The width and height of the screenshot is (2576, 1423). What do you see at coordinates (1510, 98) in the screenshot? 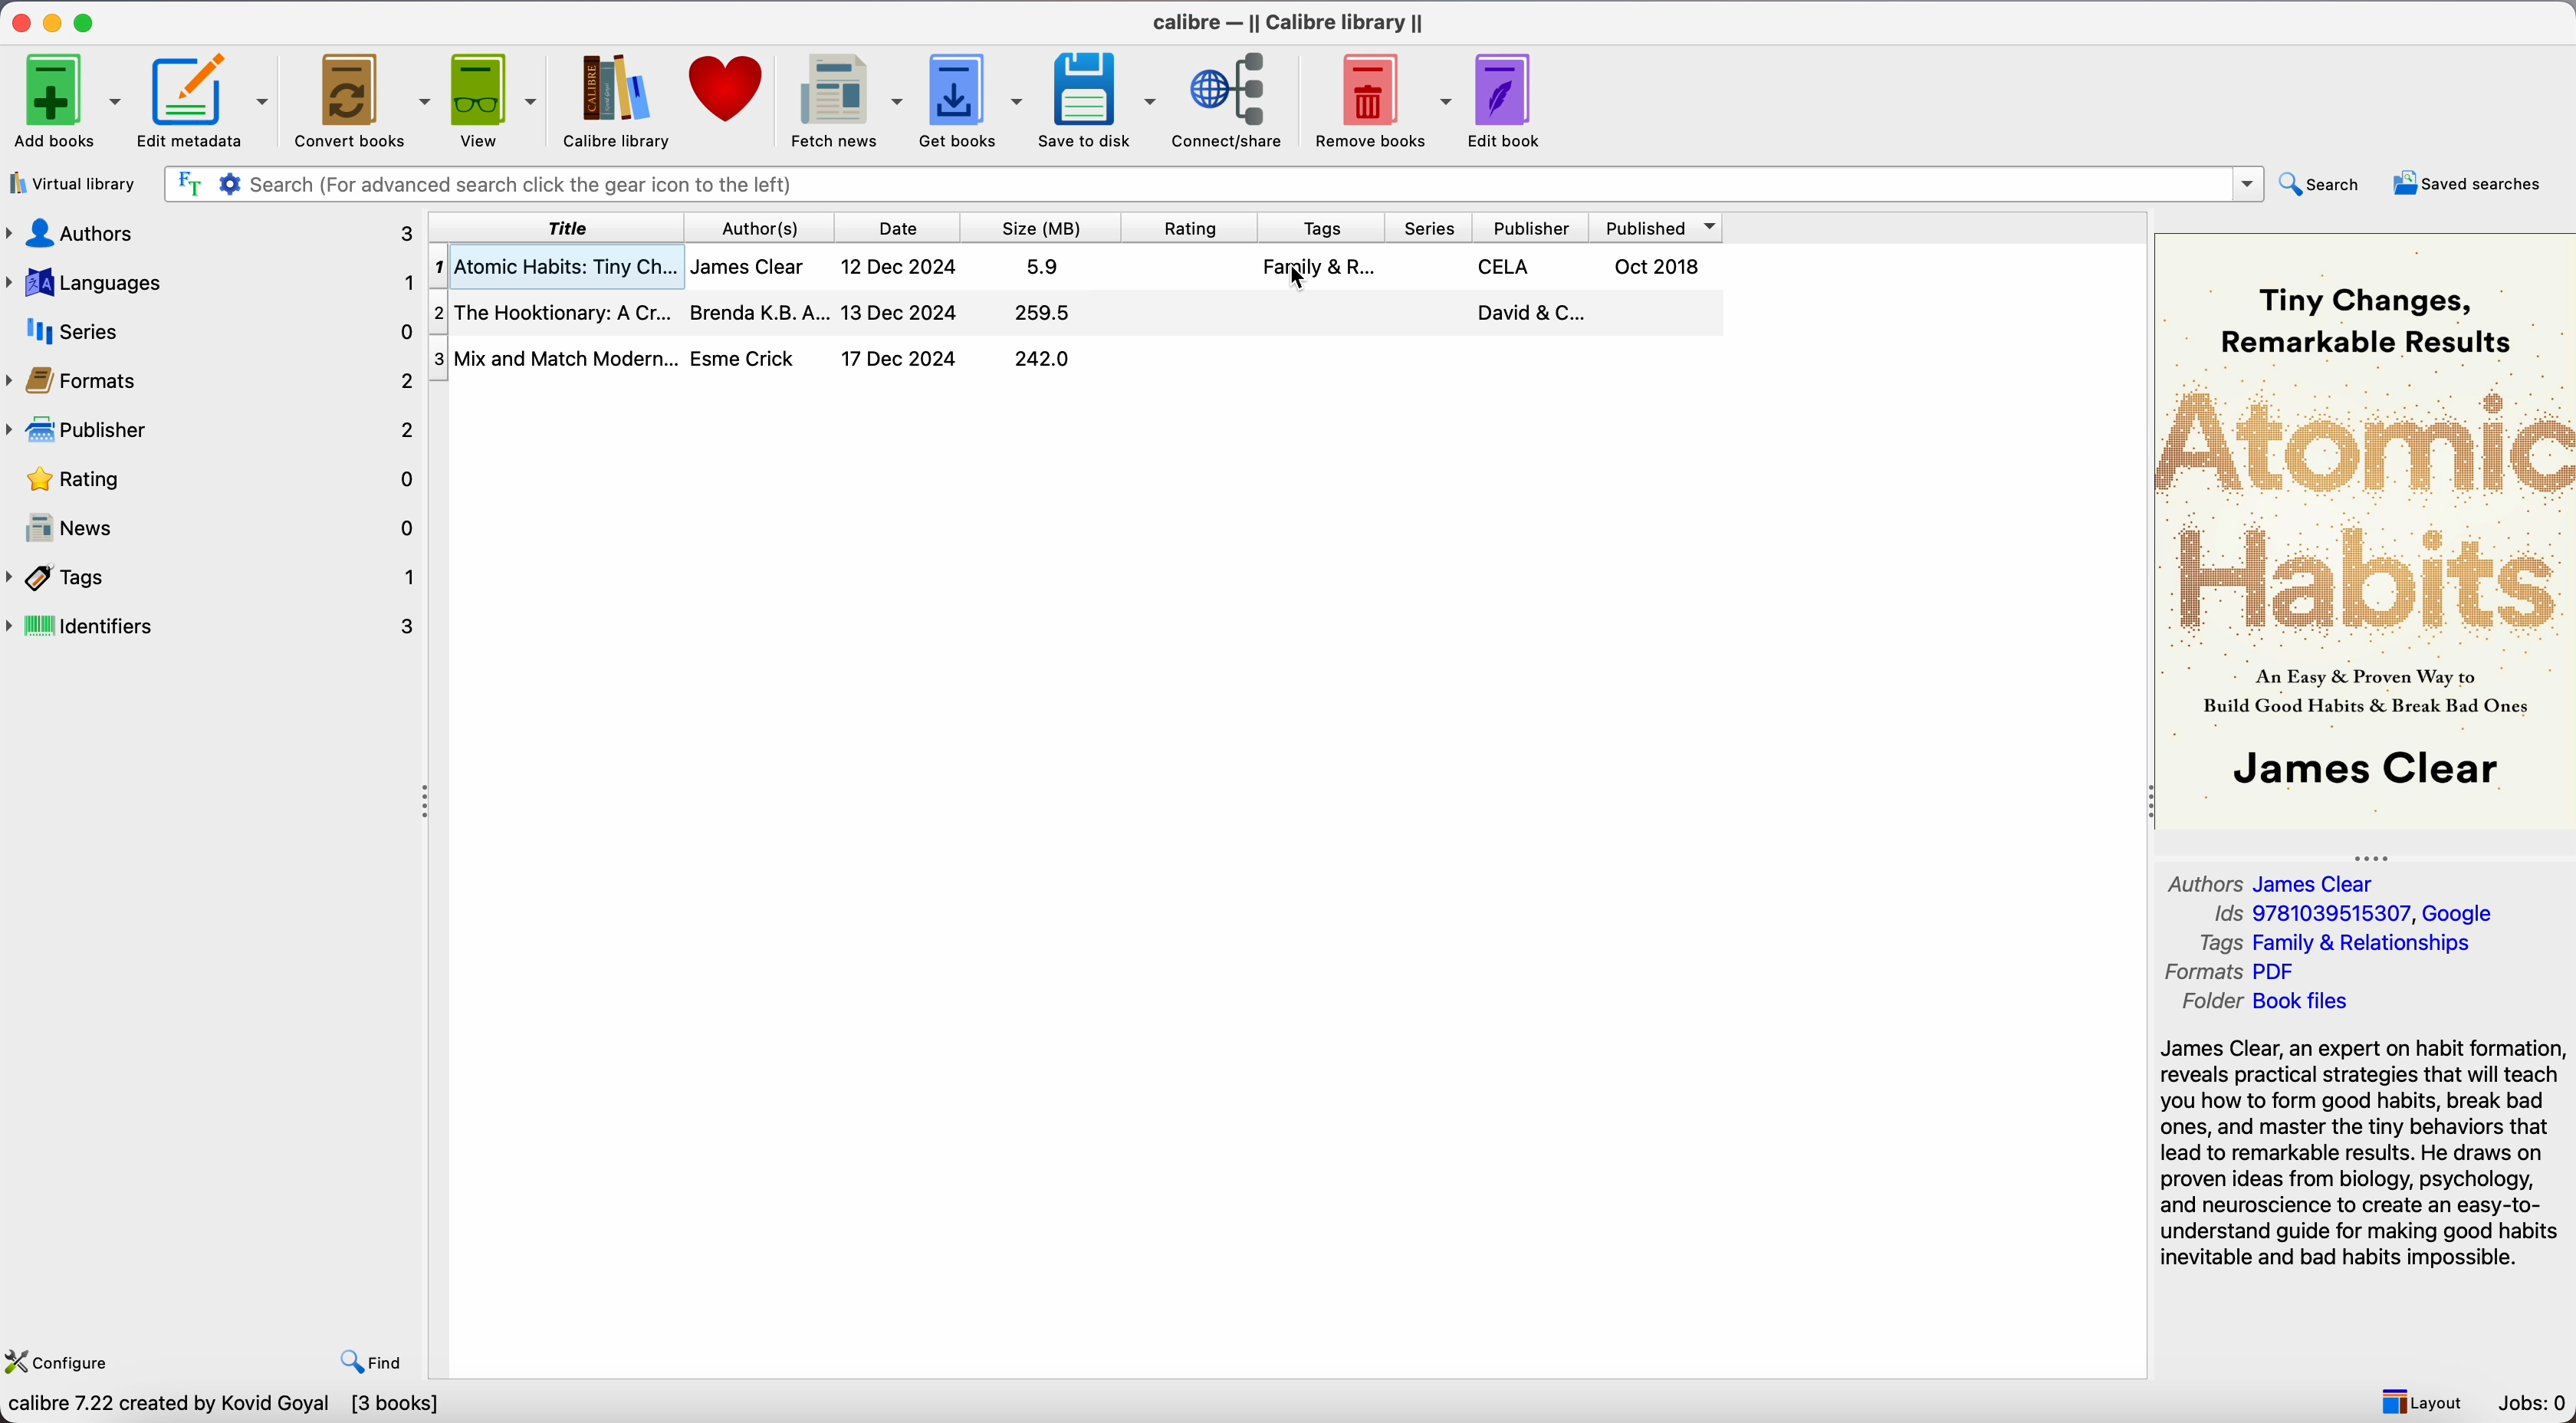
I see `edit book` at bounding box center [1510, 98].